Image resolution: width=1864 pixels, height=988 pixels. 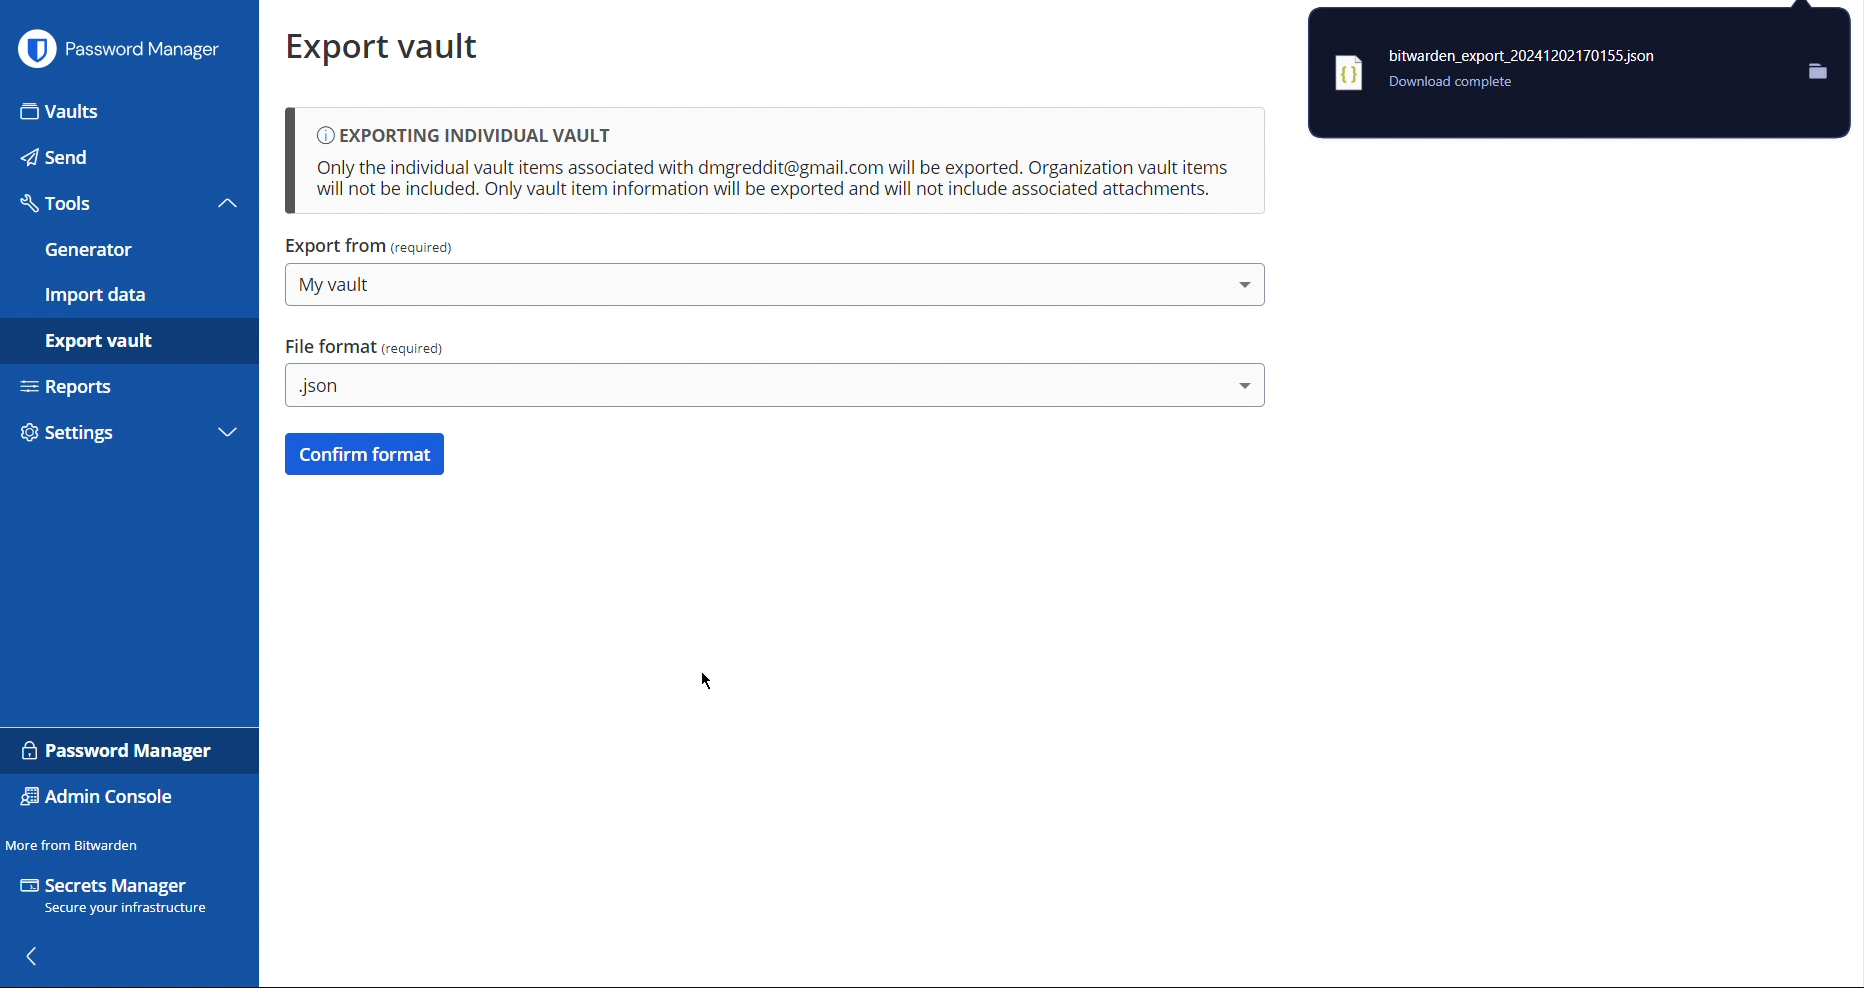 I want to click on .json, so click(x=772, y=387).